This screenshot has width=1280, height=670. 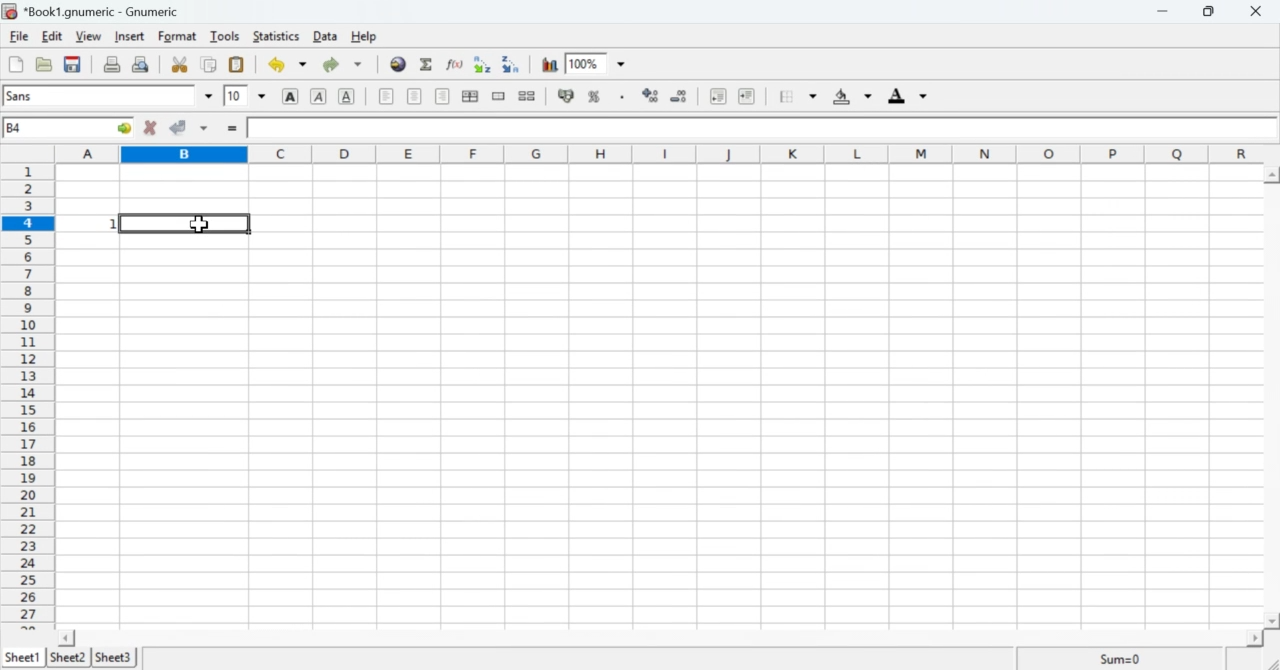 I want to click on File, so click(x=19, y=36).